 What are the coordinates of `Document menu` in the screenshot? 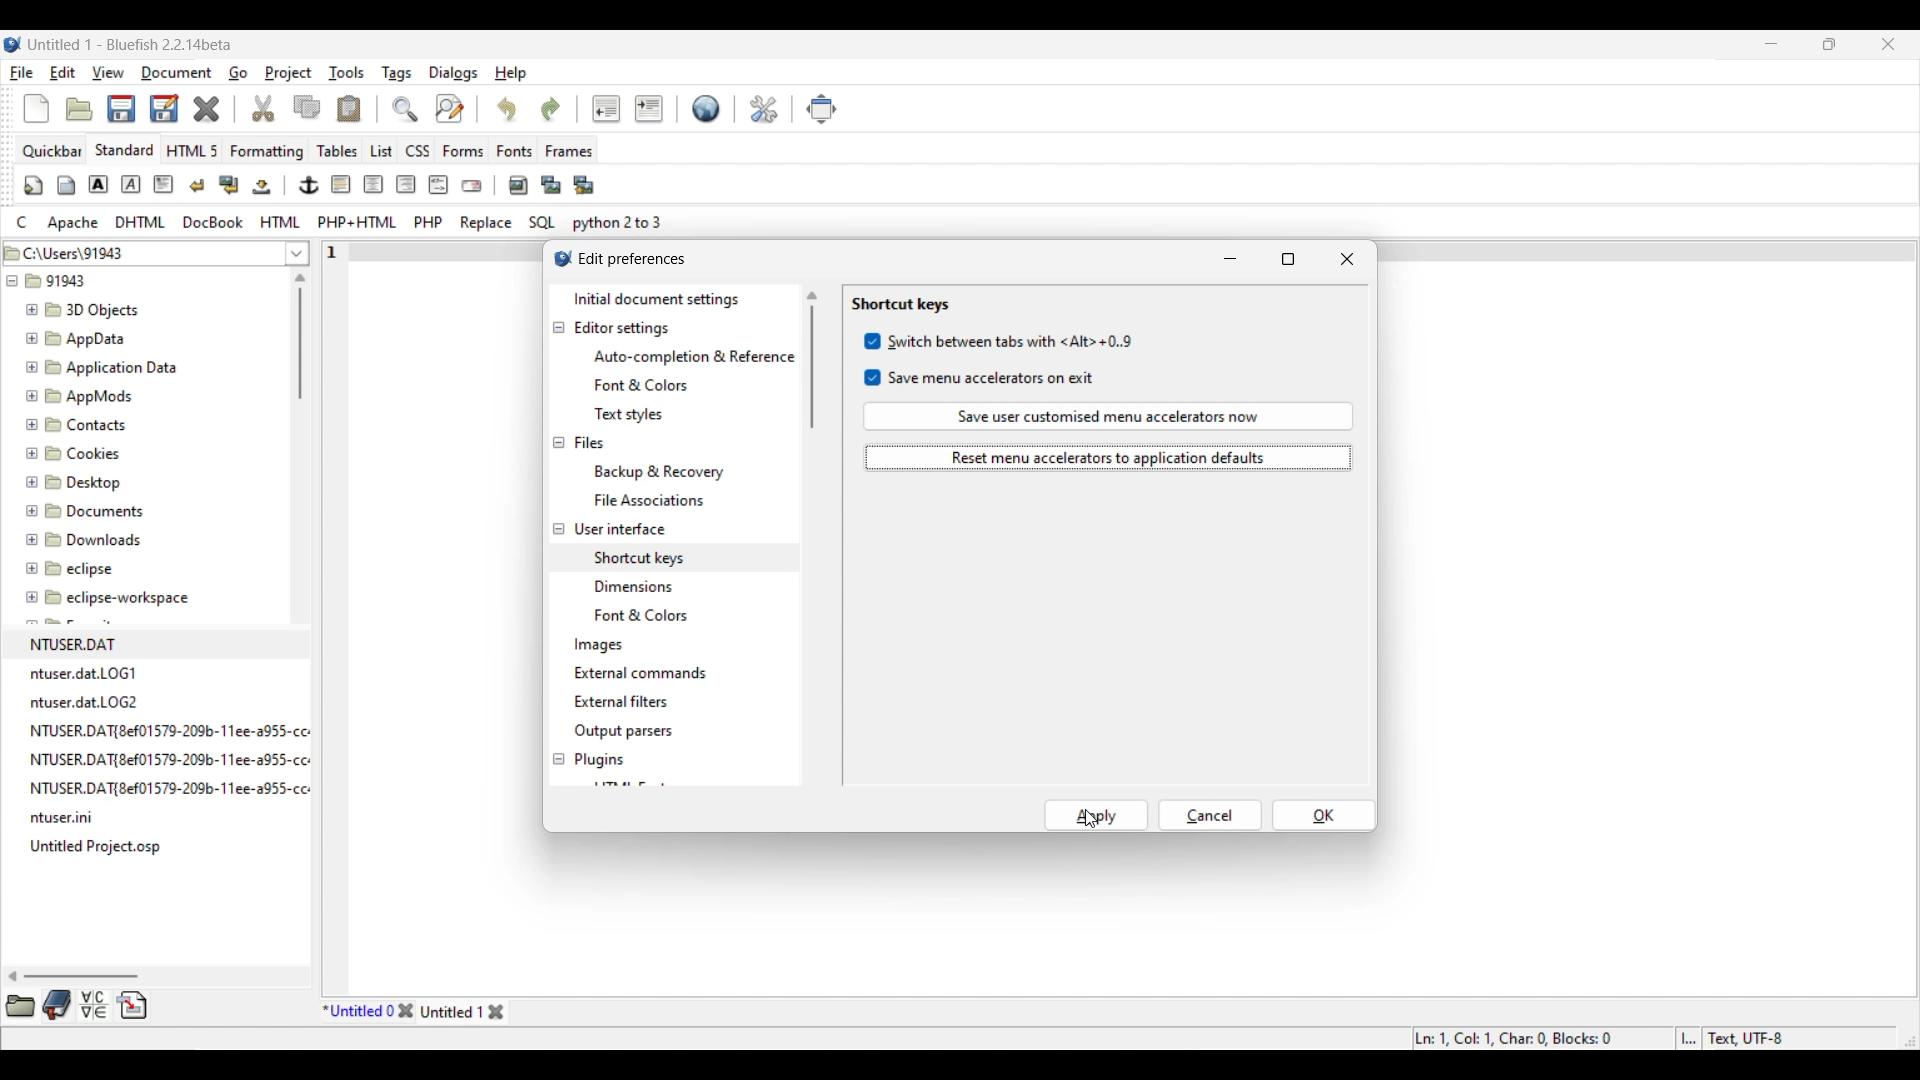 It's located at (177, 73).